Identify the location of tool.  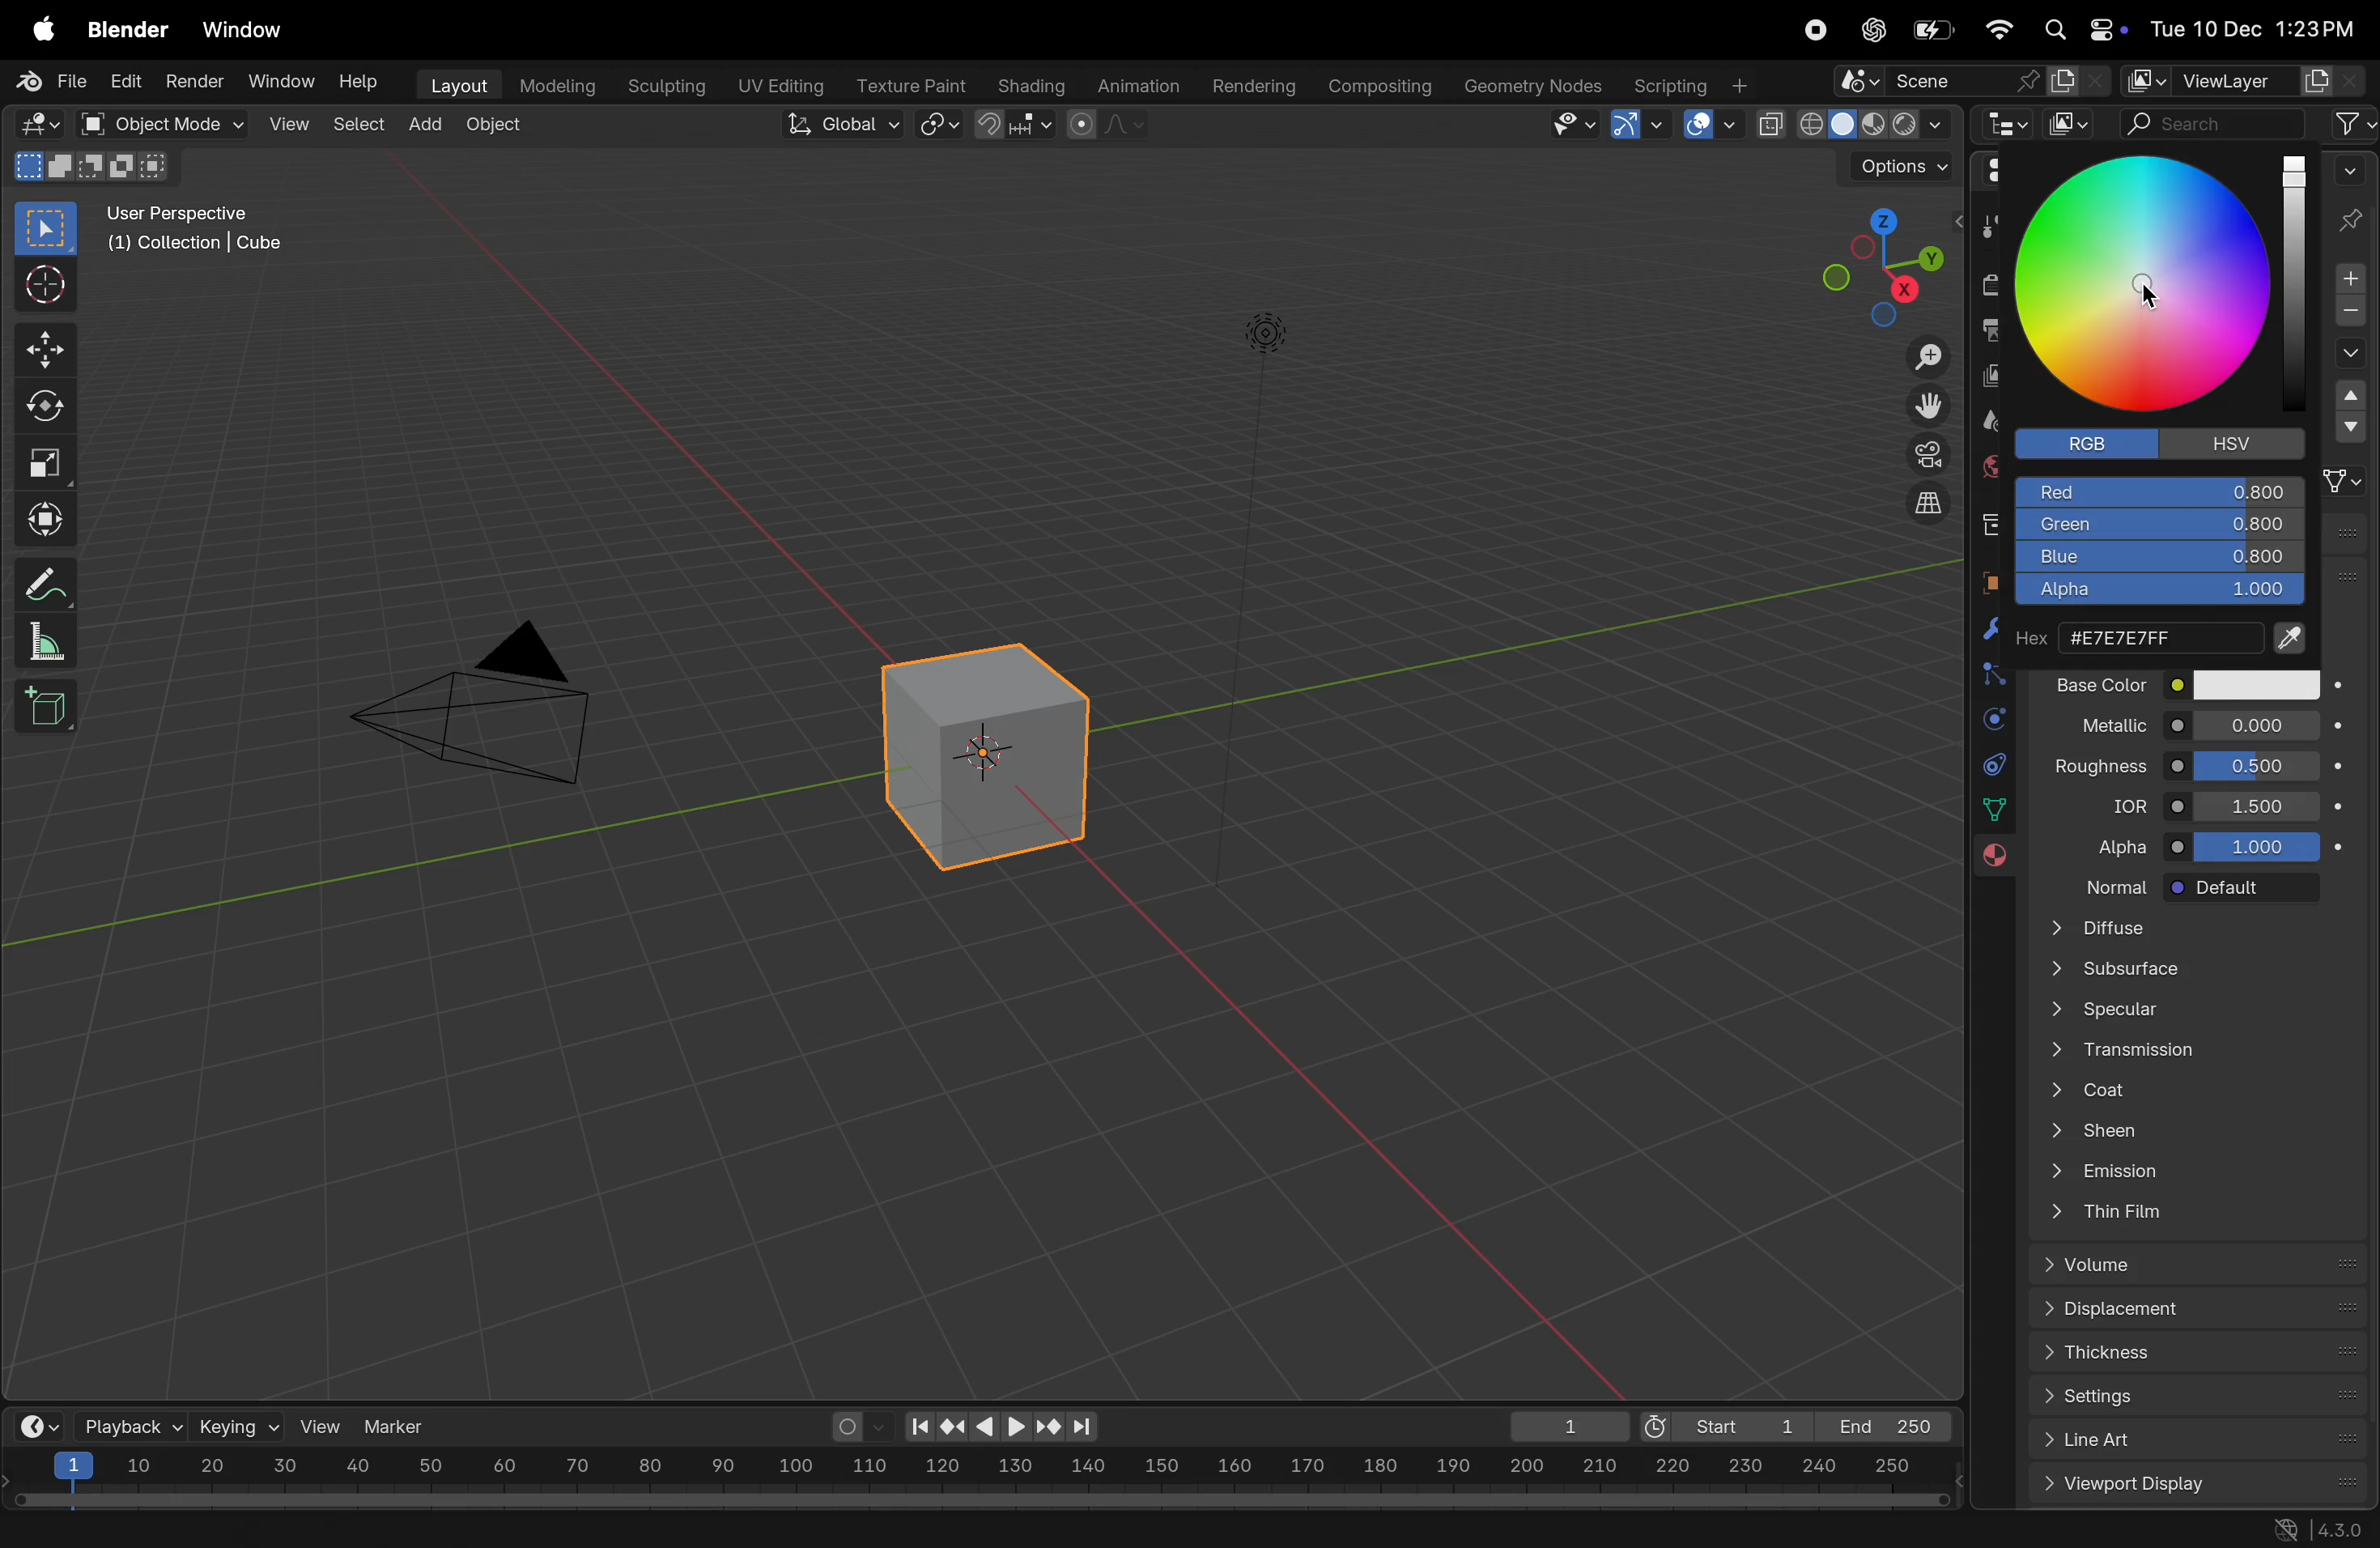
(1988, 230).